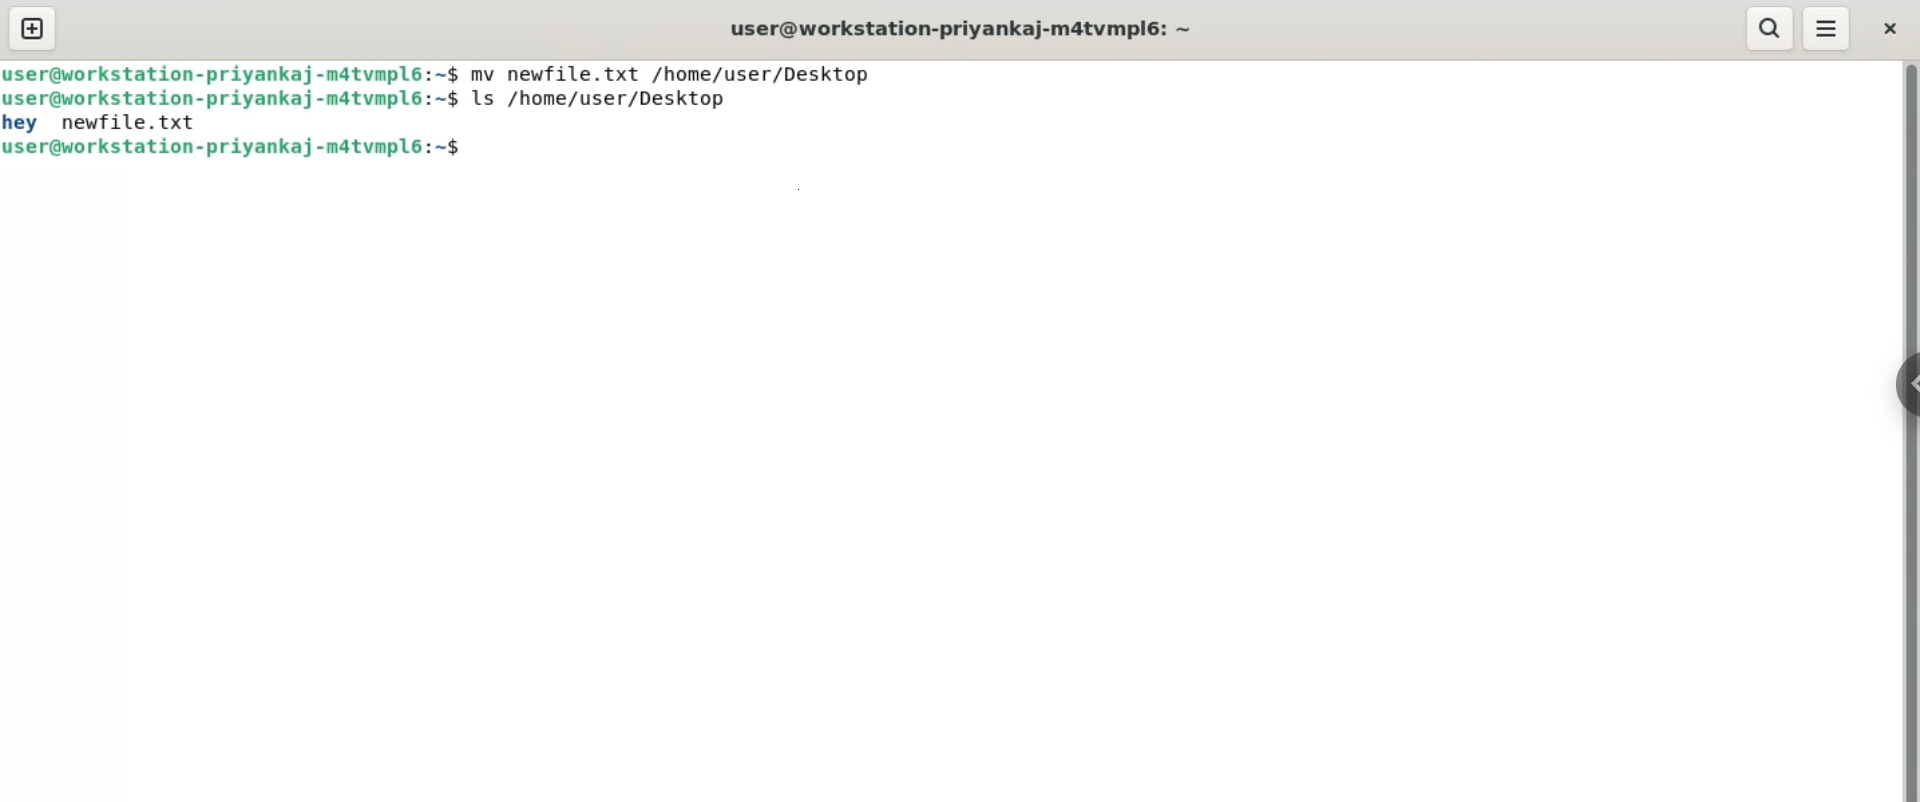 Image resolution: width=1920 pixels, height=802 pixels. Describe the element at coordinates (132, 122) in the screenshot. I see `newfile.txt` at that location.